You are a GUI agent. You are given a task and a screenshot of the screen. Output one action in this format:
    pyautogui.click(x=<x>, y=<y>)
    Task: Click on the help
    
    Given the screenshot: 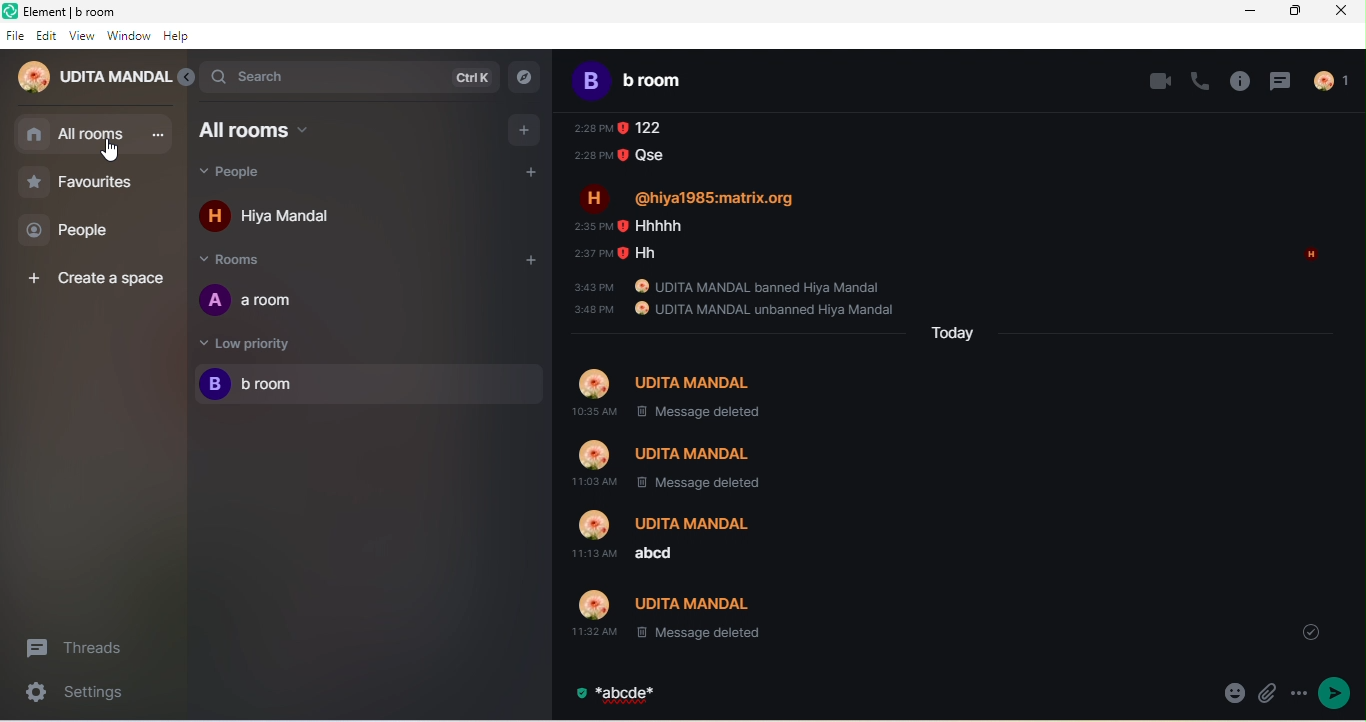 What is the action you would take?
    pyautogui.click(x=184, y=39)
    